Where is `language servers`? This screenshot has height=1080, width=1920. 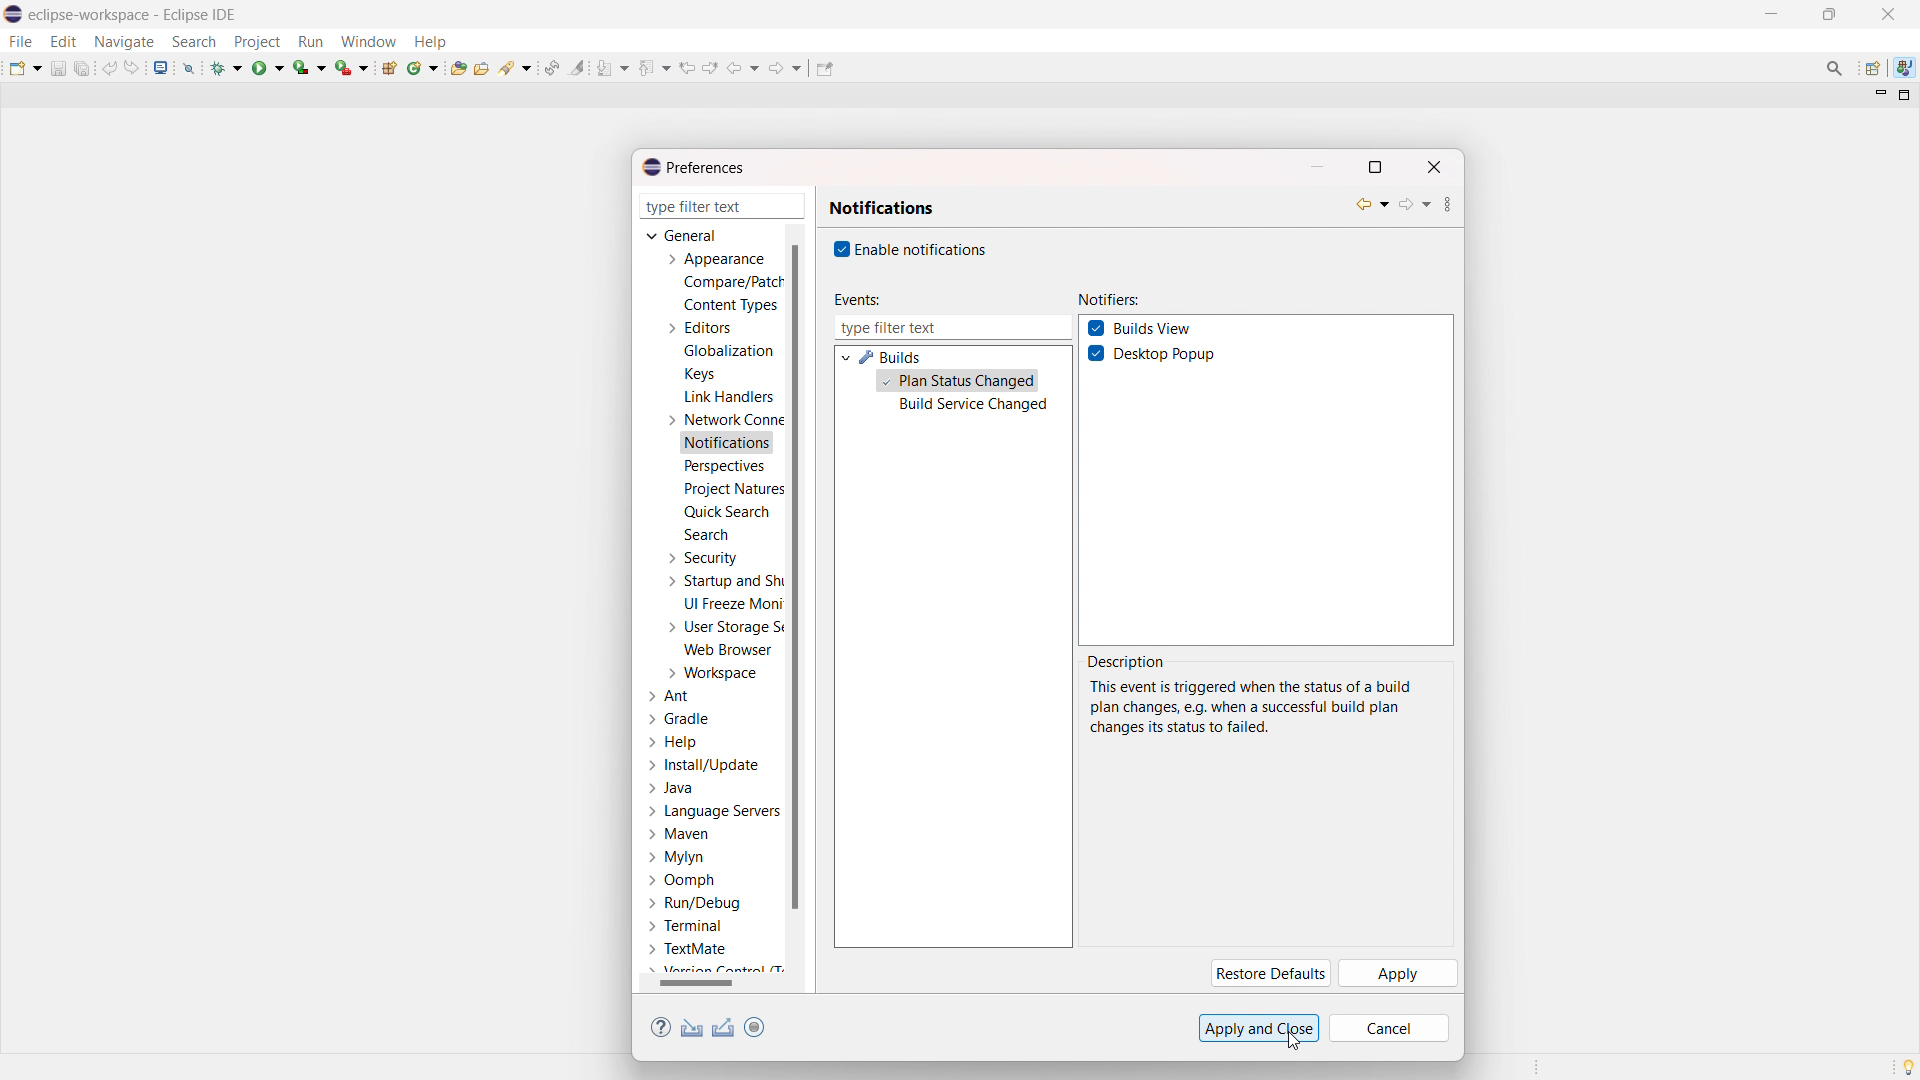 language servers is located at coordinates (714, 811).